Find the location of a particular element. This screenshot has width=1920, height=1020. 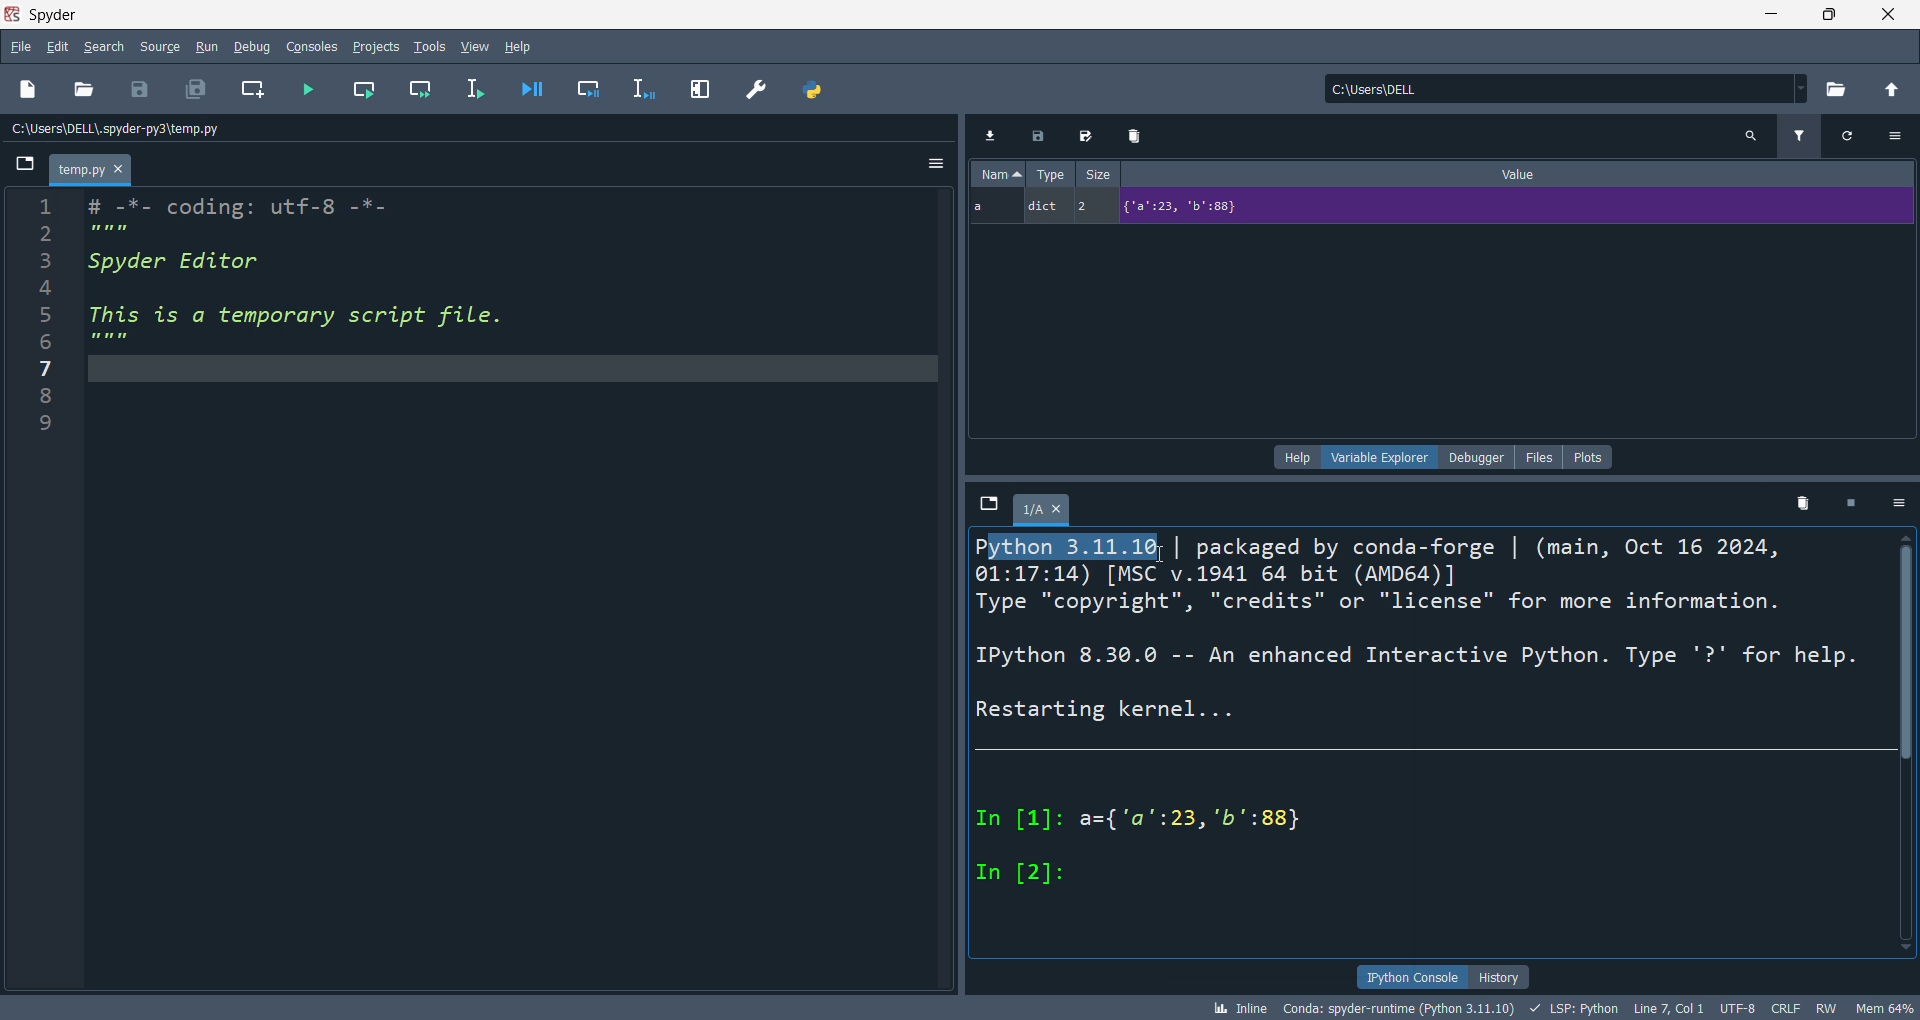

LINE 7, COL 1 is located at coordinates (1667, 1009).